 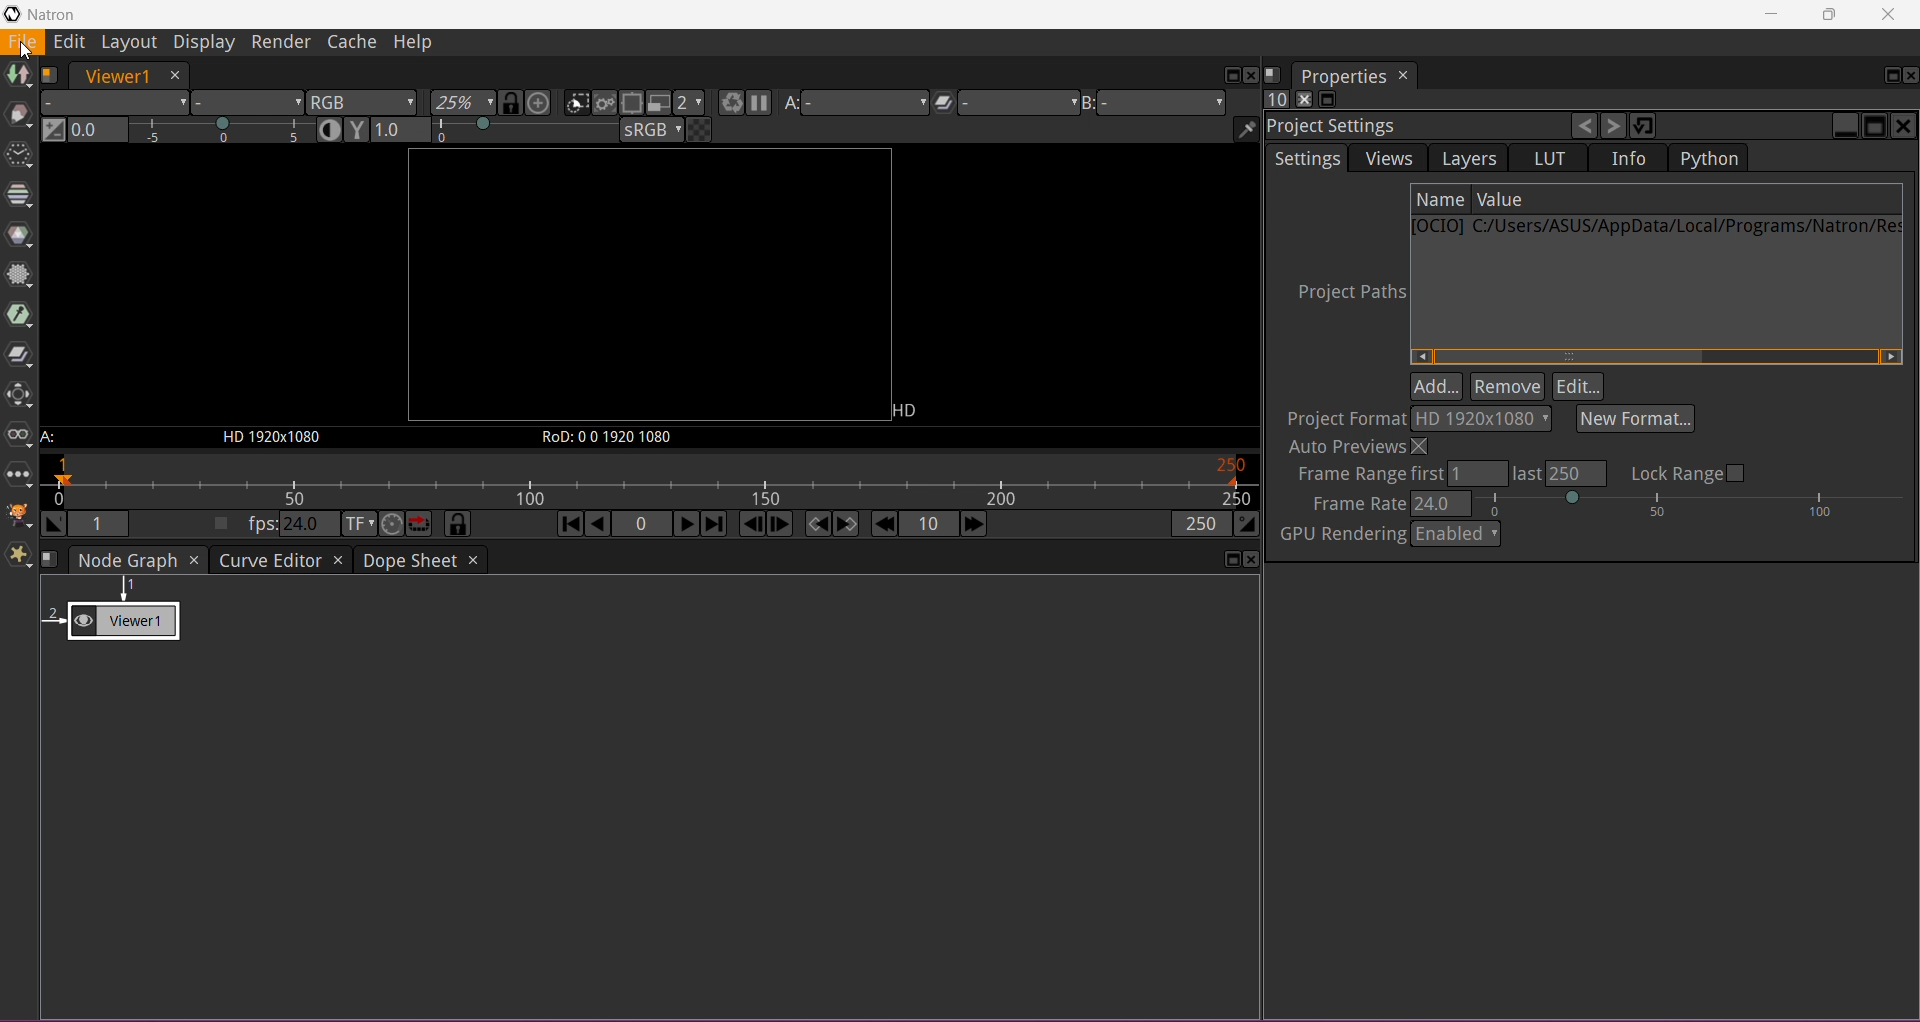 I want to click on Name, so click(x=1440, y=199).